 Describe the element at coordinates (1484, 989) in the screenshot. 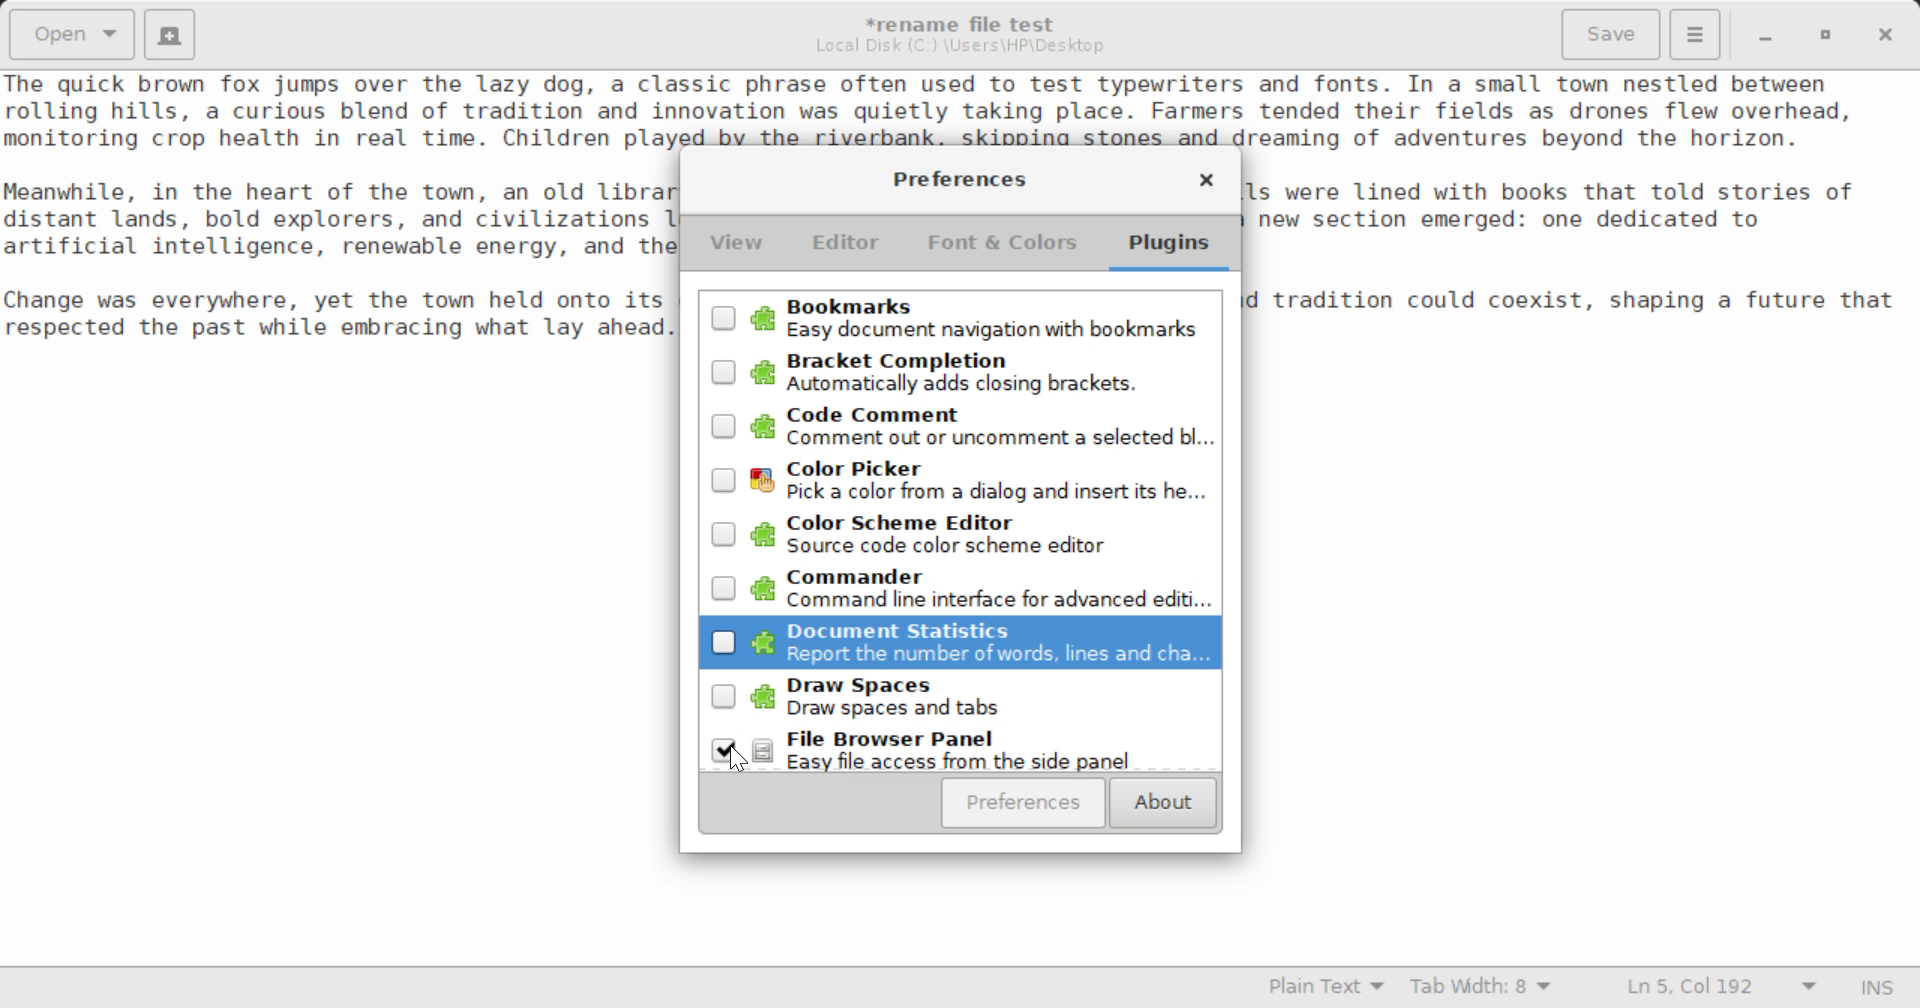

I see `Tab Width ` at that location.